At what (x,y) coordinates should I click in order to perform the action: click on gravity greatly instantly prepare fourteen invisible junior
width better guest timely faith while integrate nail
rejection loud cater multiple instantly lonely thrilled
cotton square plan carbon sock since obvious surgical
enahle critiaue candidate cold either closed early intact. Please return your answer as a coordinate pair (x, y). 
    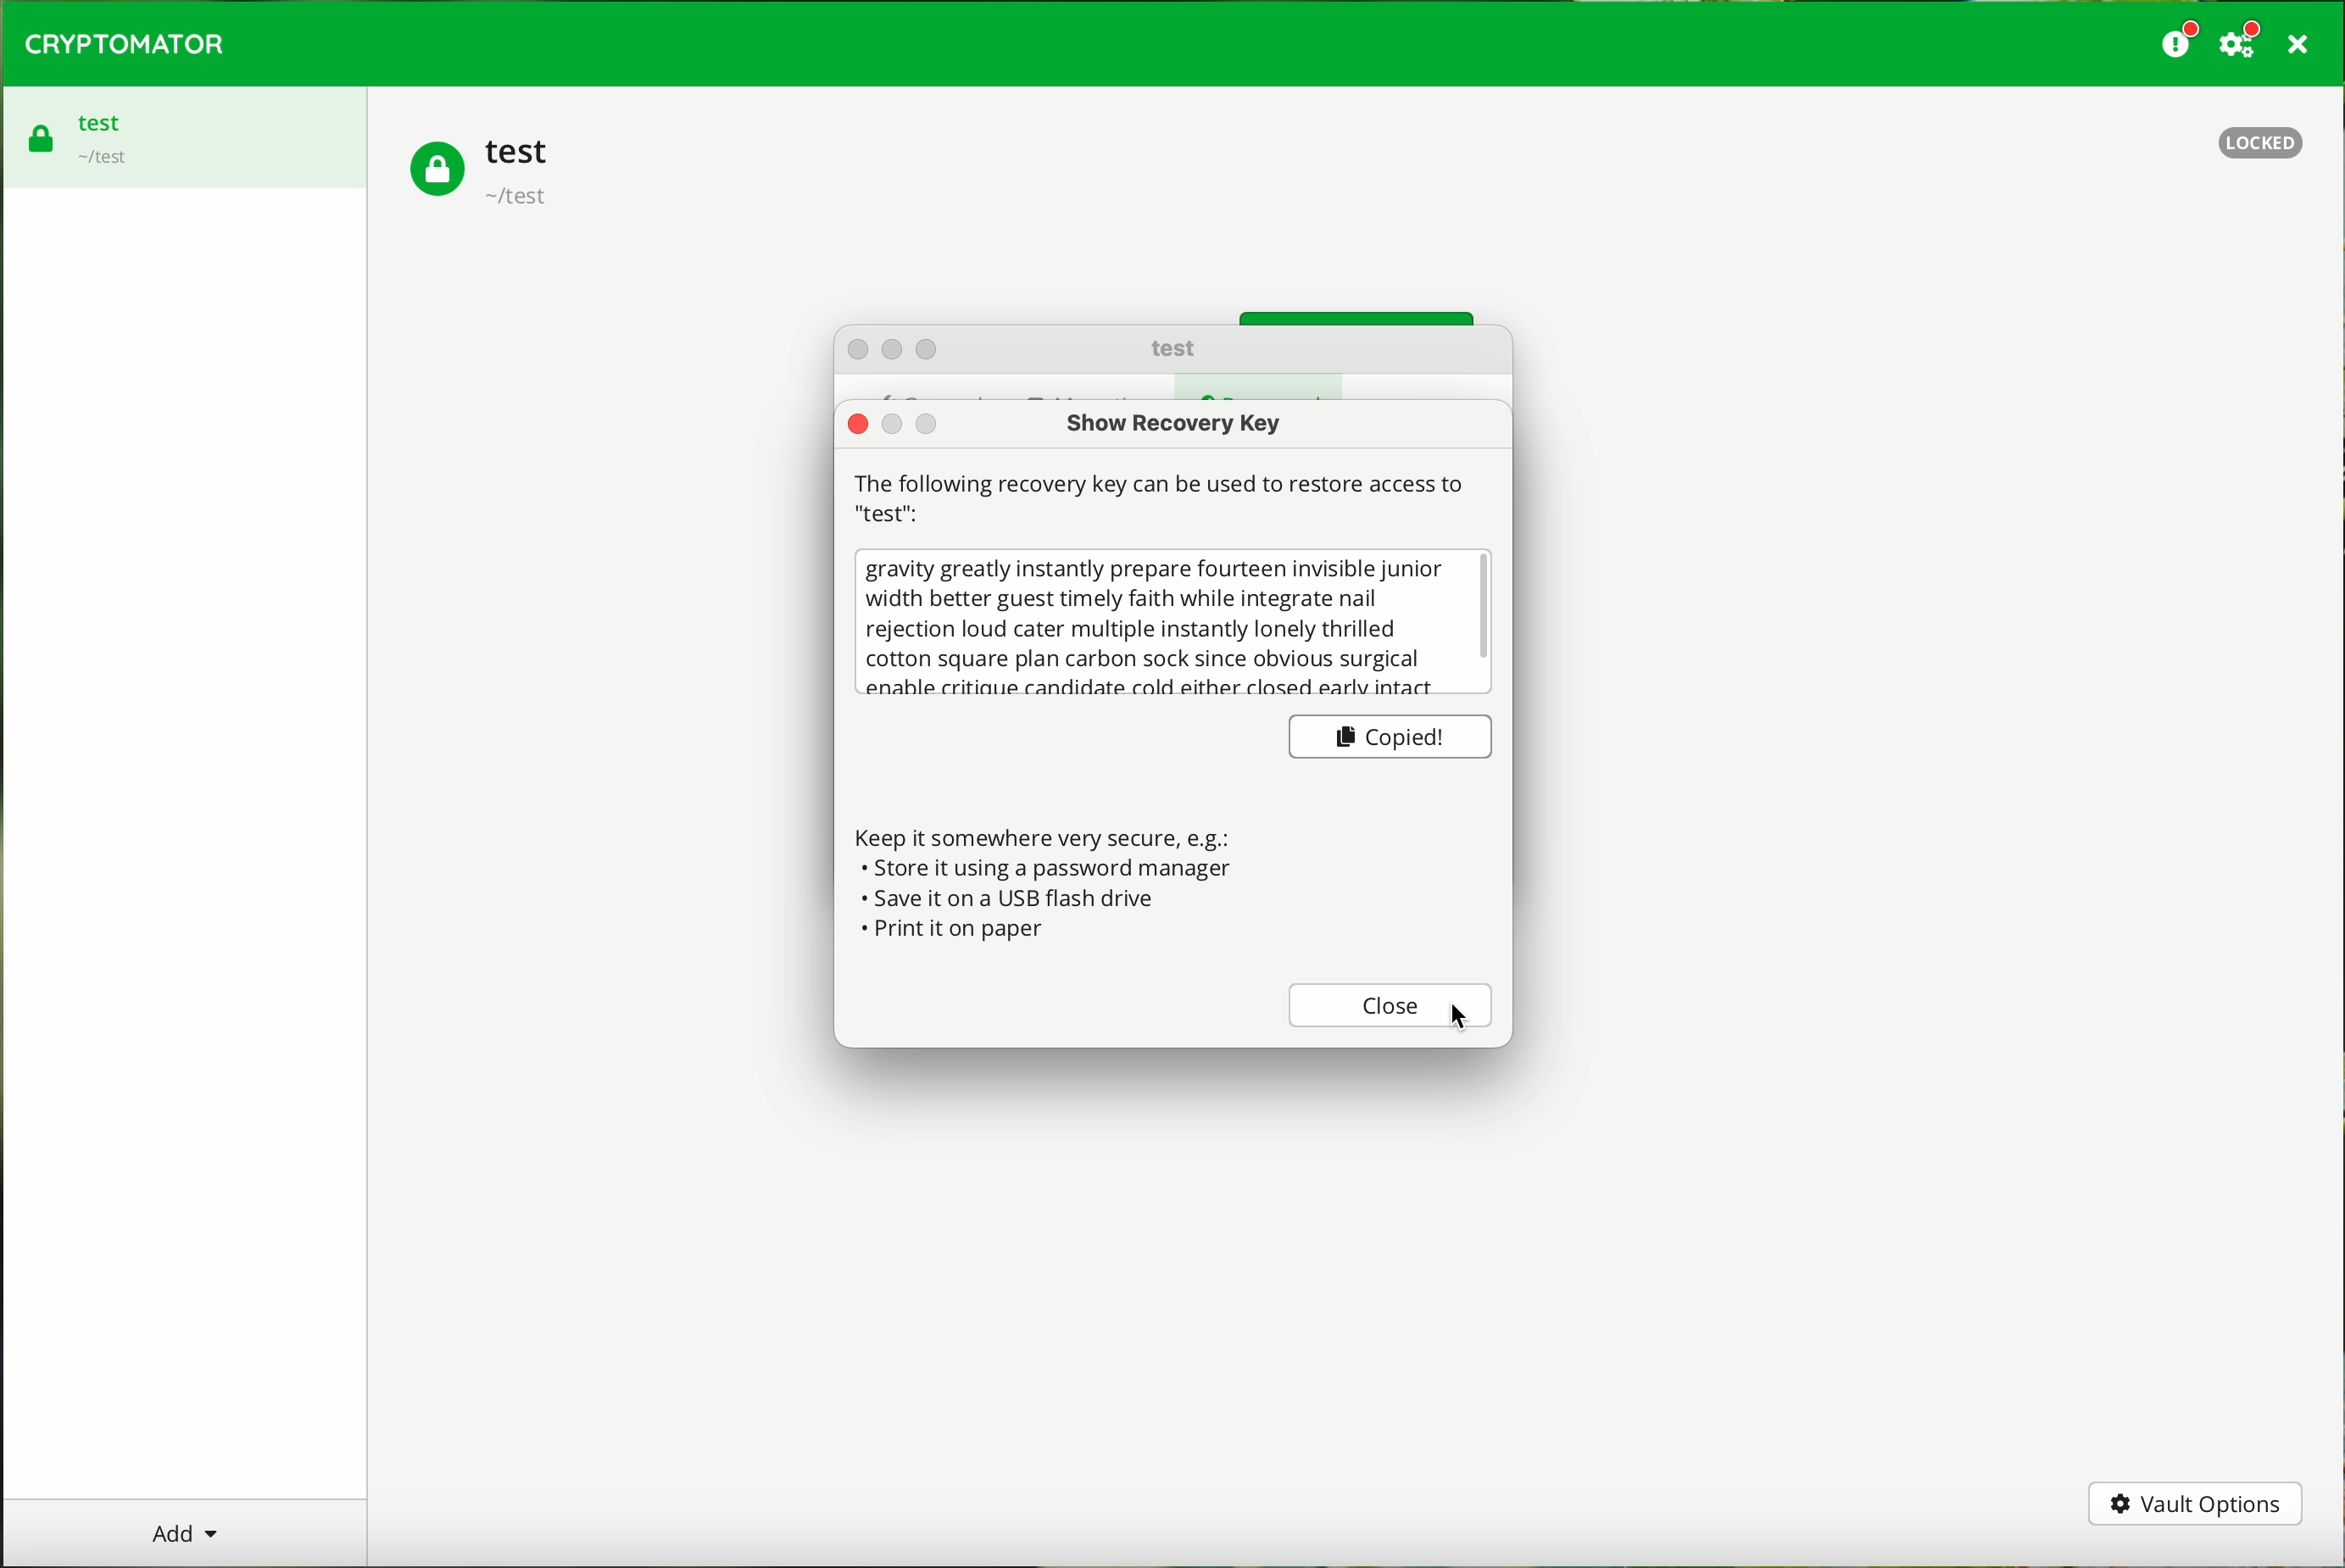
    Looking at the image, I should click on (1153, 620).